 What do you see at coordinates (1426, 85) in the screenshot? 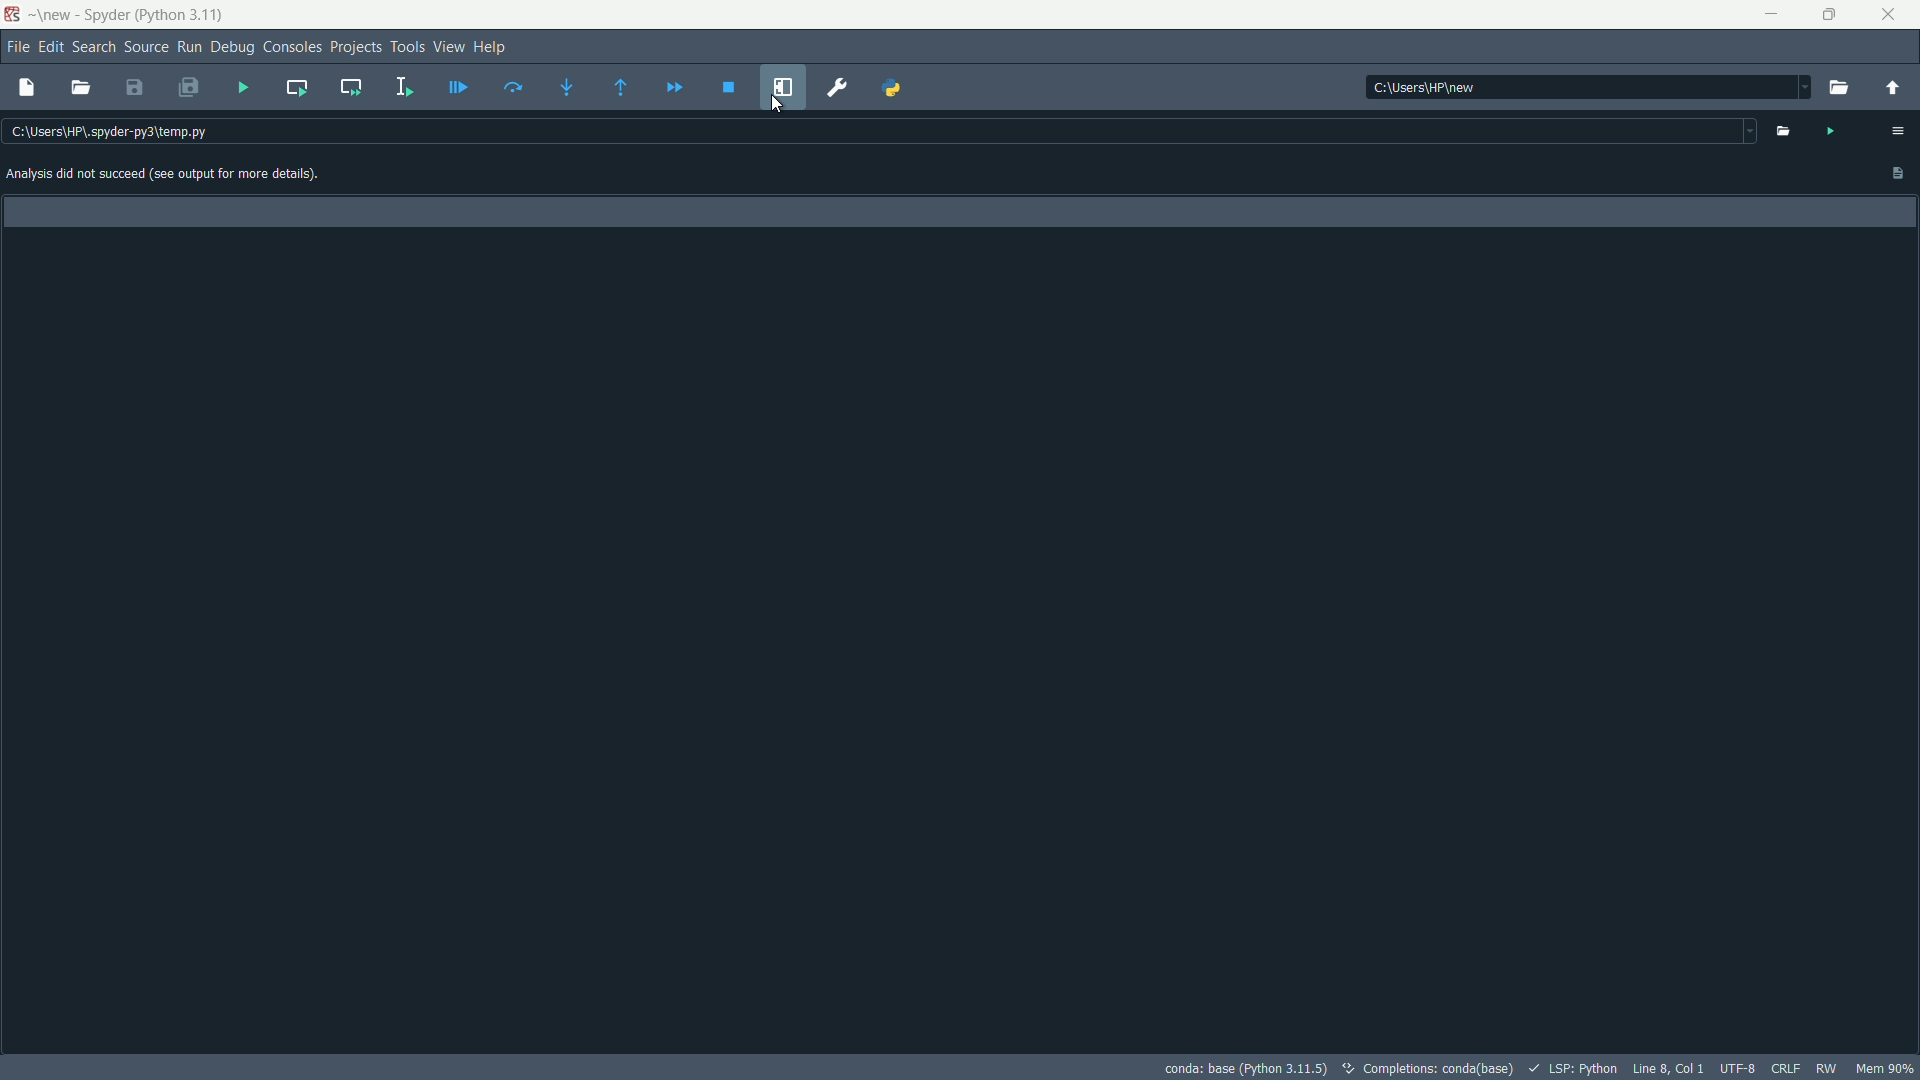
I see `NN C:\Users\HP\new` at bounding box center [1426, 85].